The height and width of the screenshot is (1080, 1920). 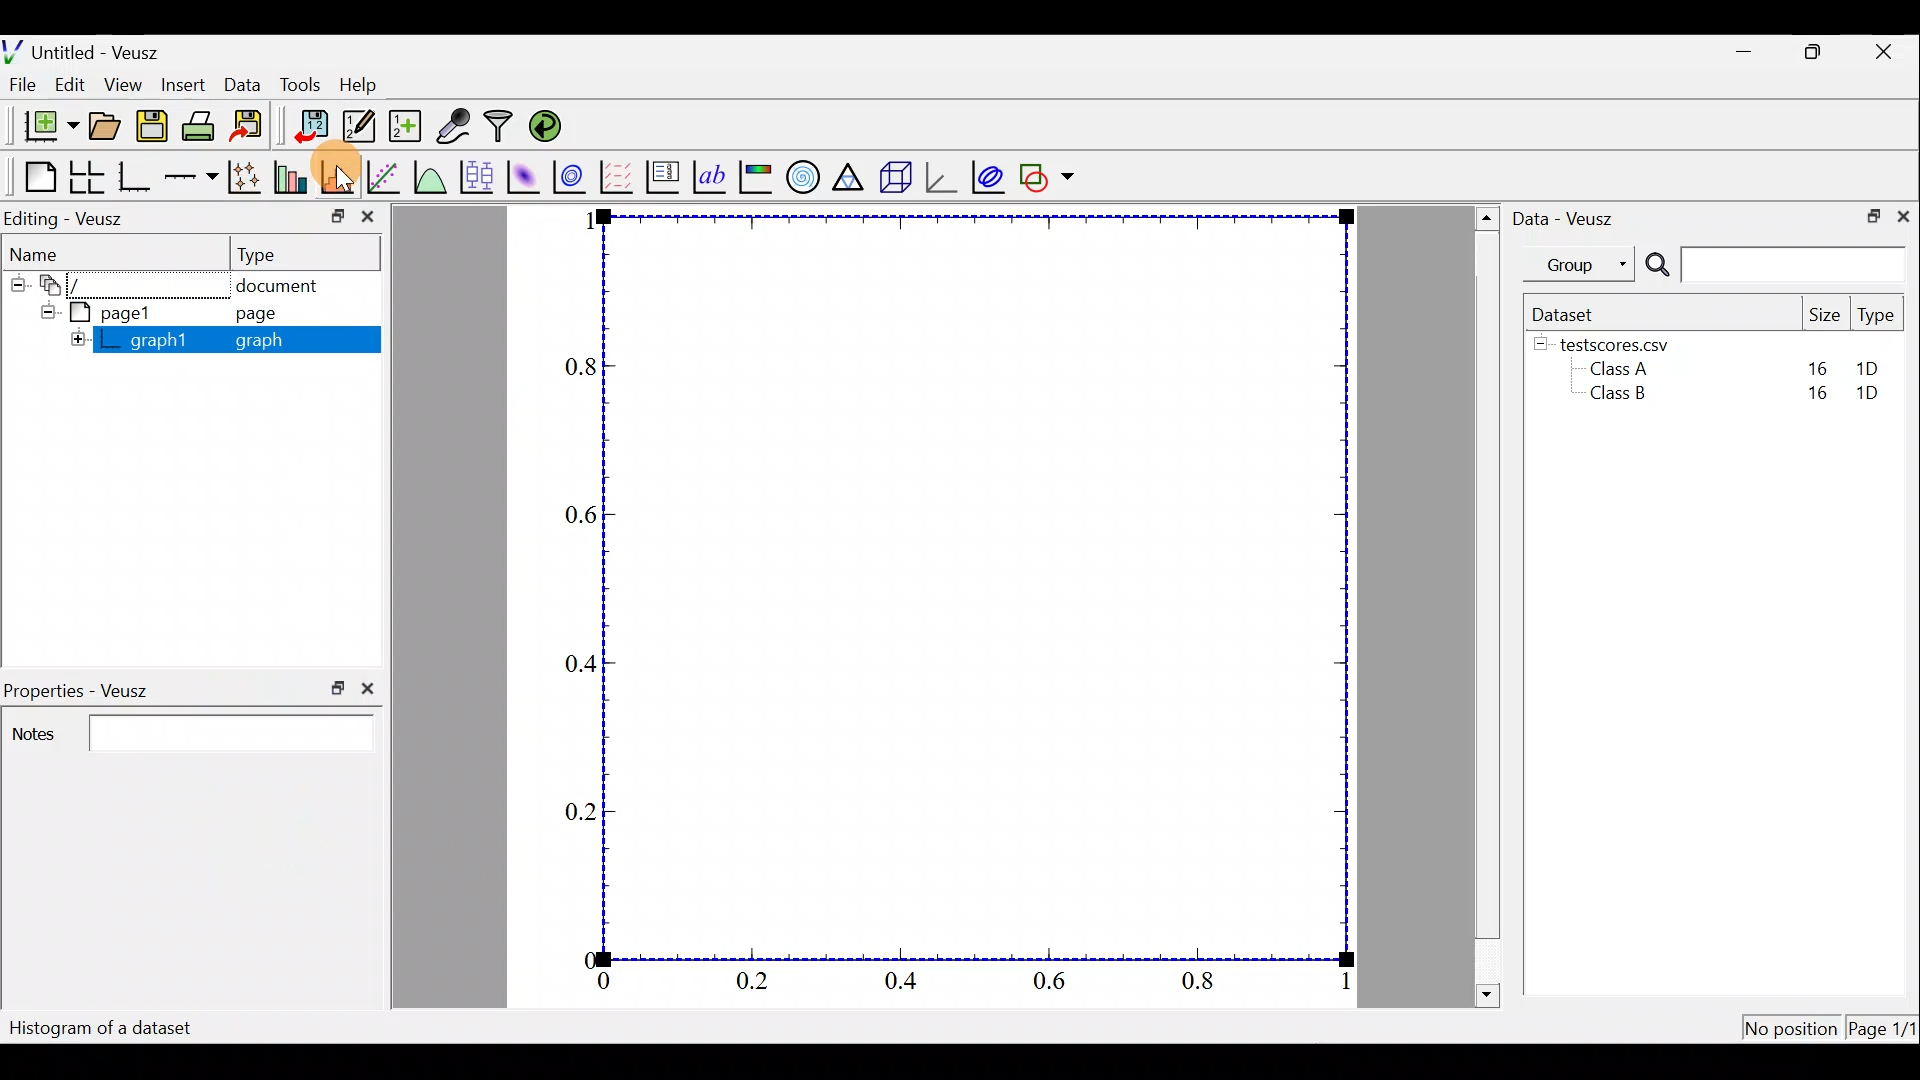 I want to click on Close, so click(x=1906, y=218).